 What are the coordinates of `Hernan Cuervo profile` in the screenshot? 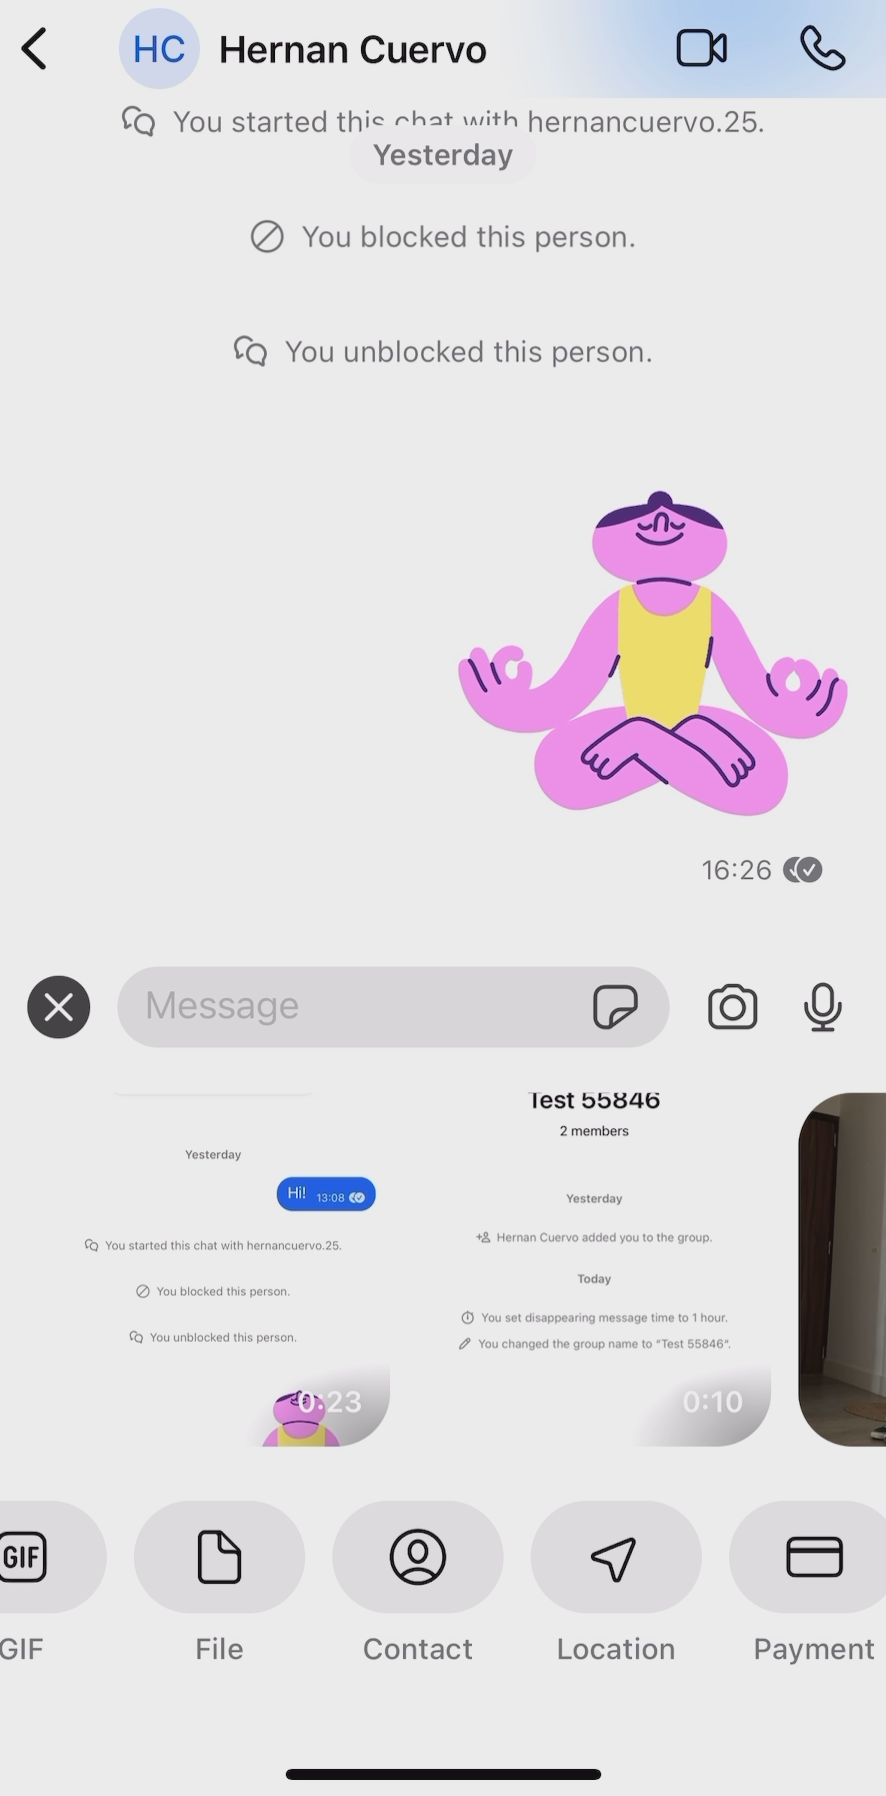 It's located at (302, 46).